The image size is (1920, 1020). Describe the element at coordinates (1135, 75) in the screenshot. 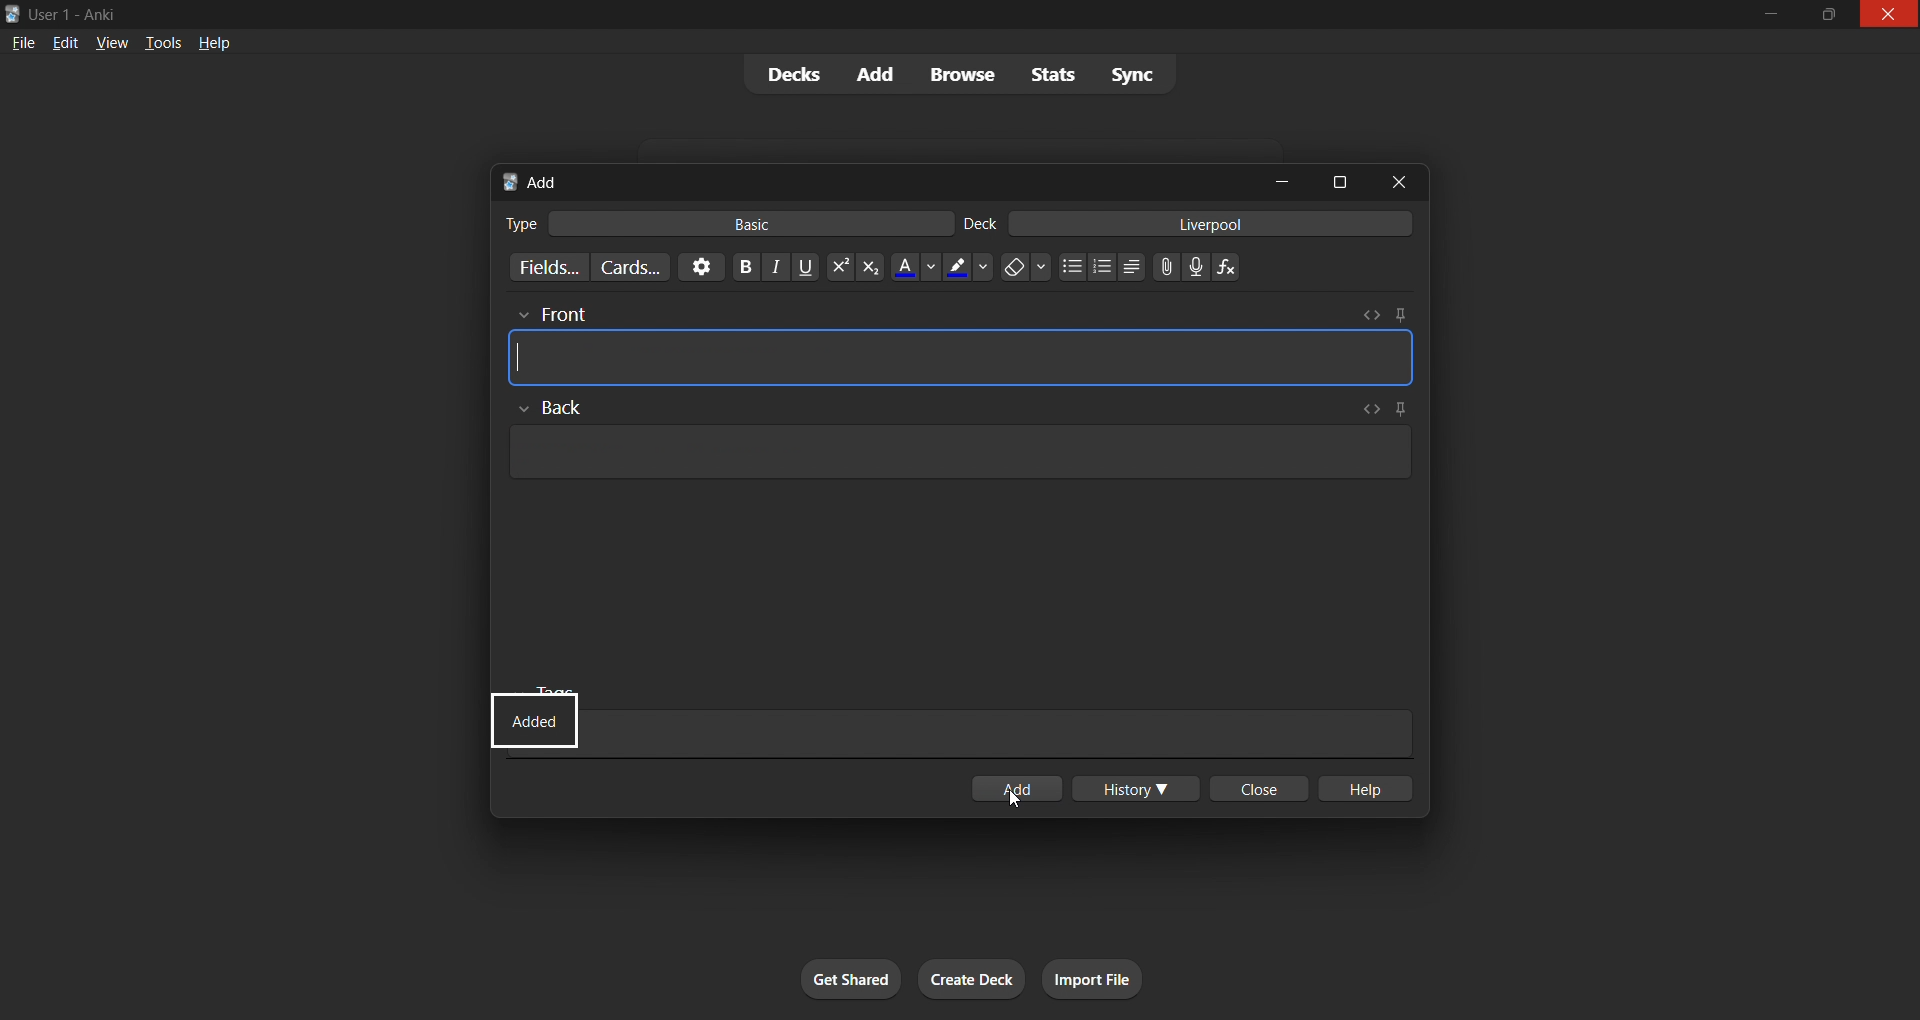

I see `sync` at that location.